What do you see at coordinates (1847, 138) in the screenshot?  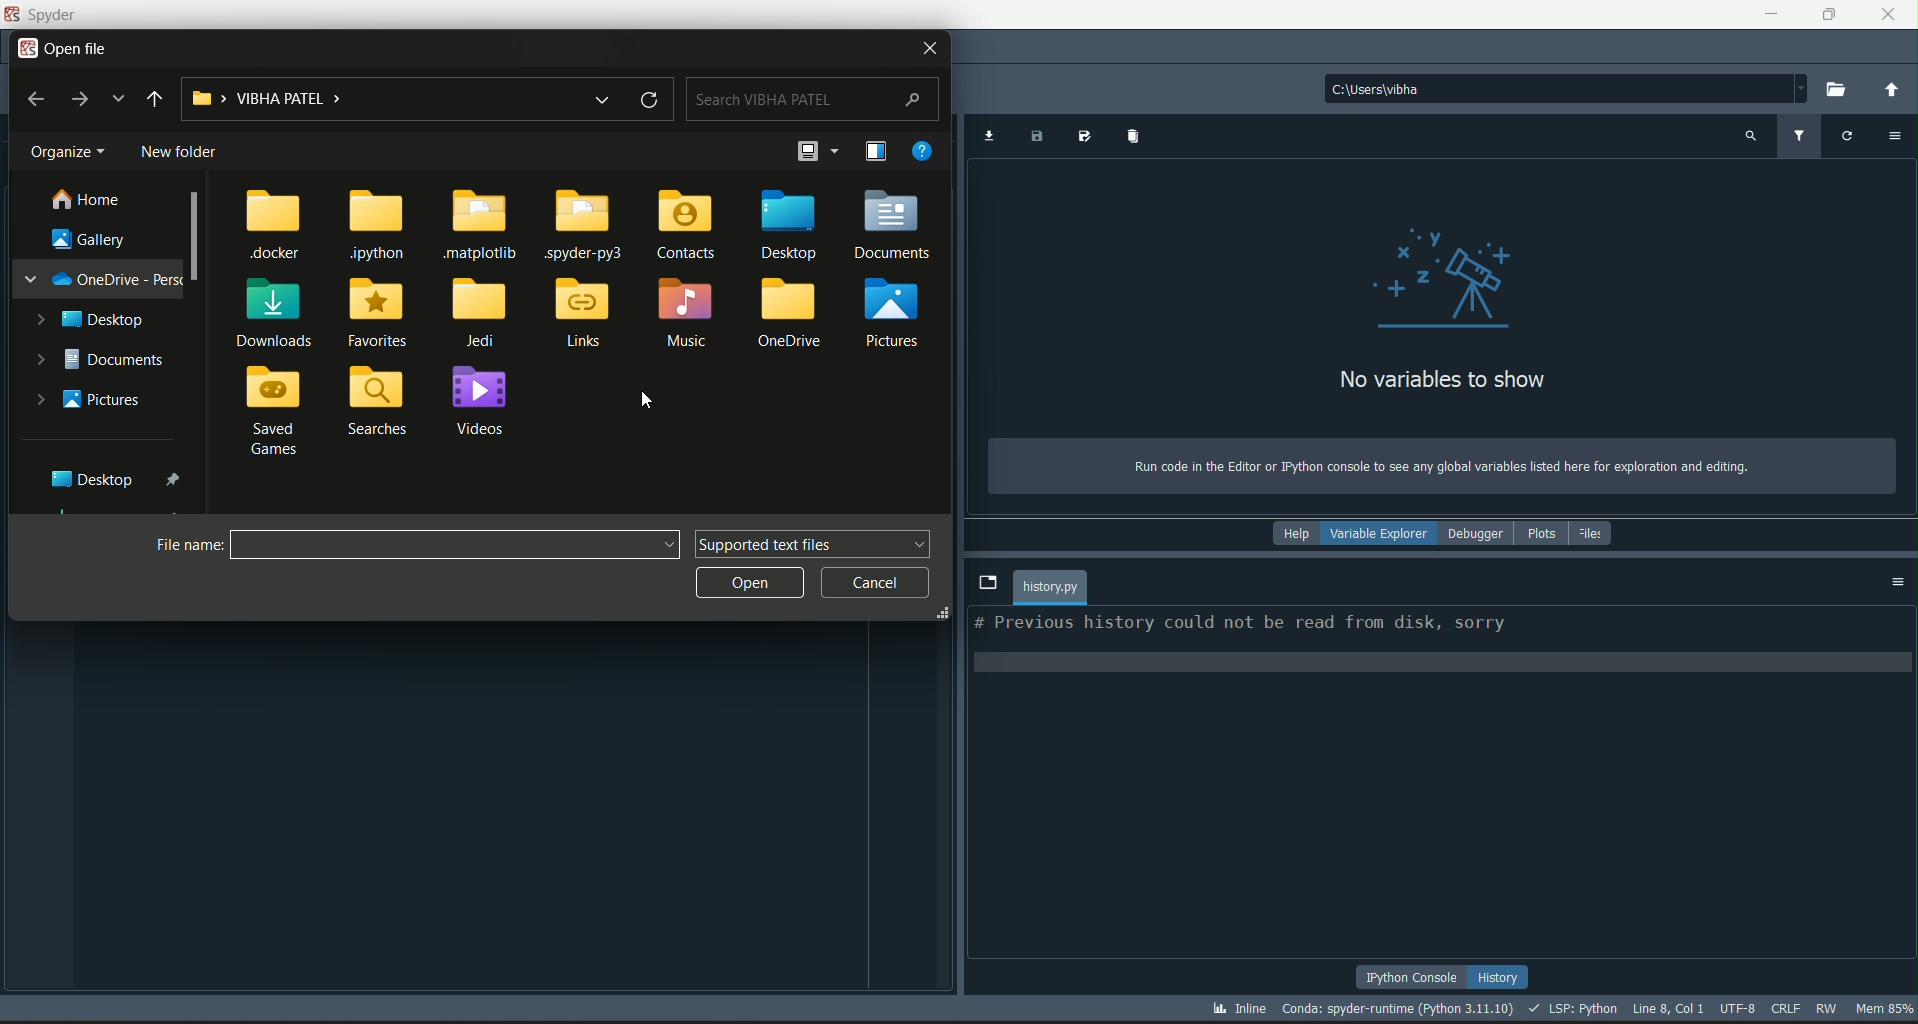 I see `refresh variable` at bounding box center [1847, 138].